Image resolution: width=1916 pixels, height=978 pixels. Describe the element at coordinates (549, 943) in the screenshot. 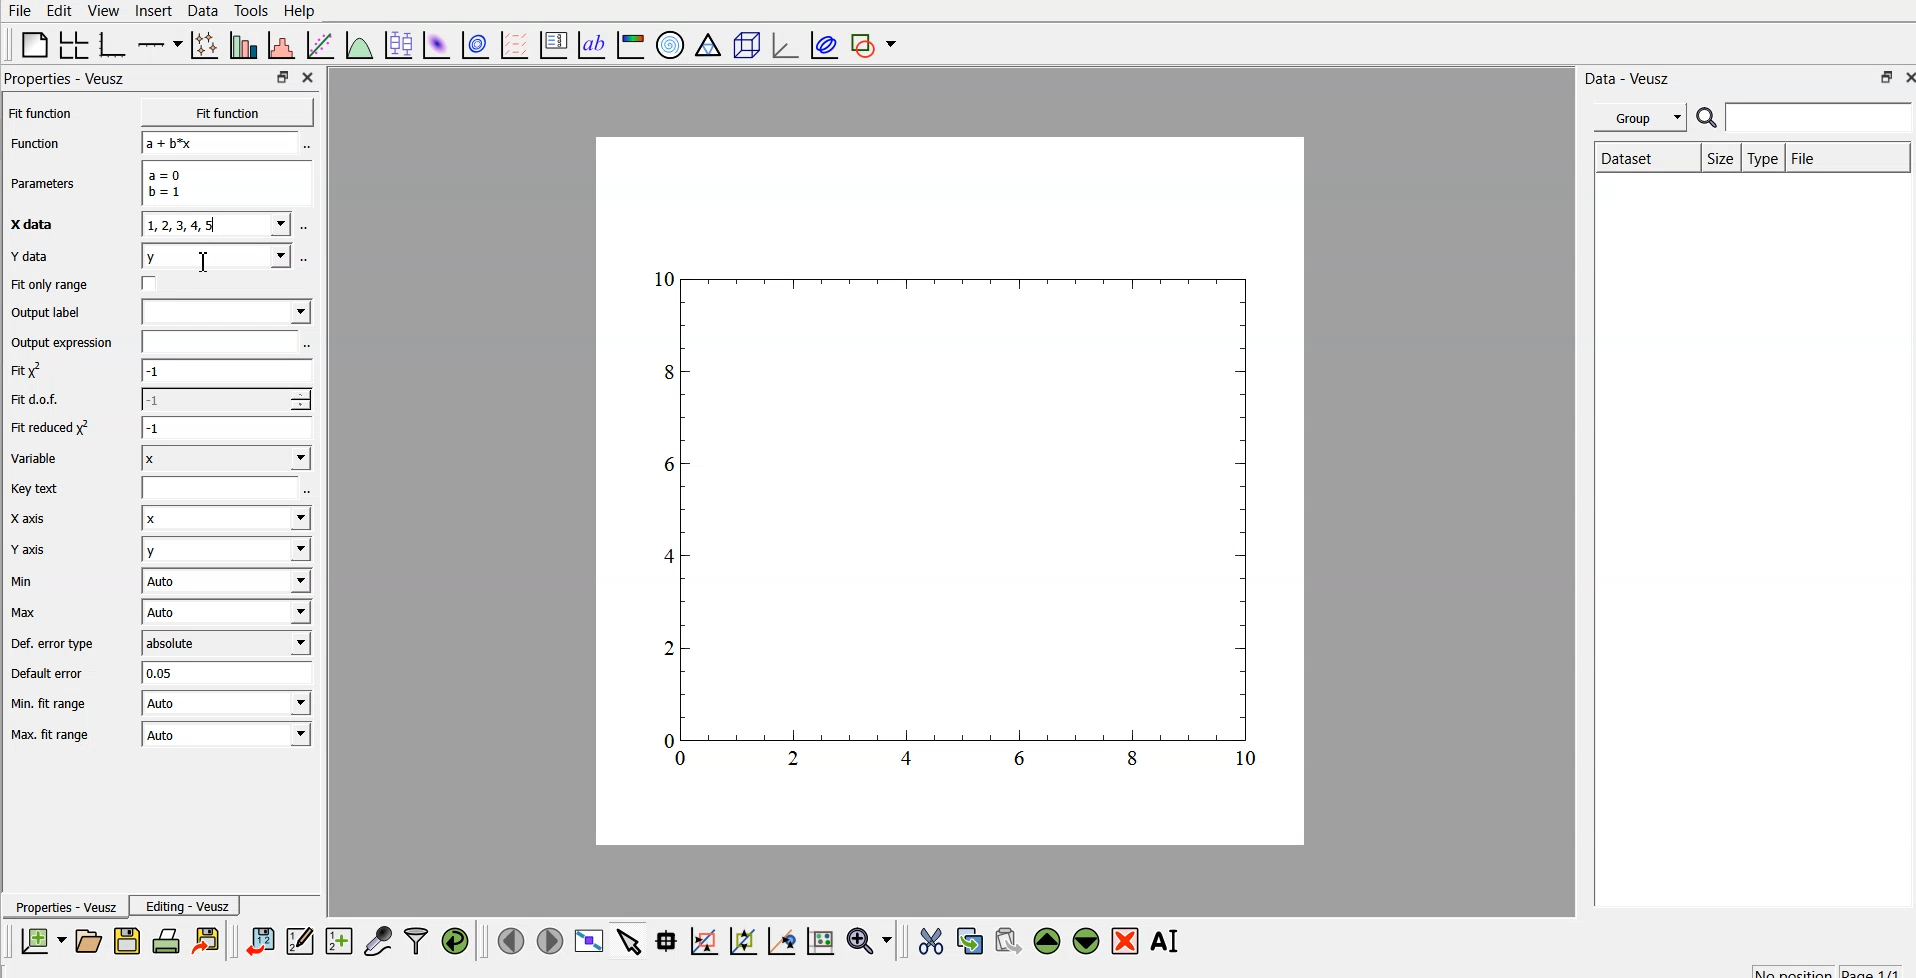

I see `next page` at that location.